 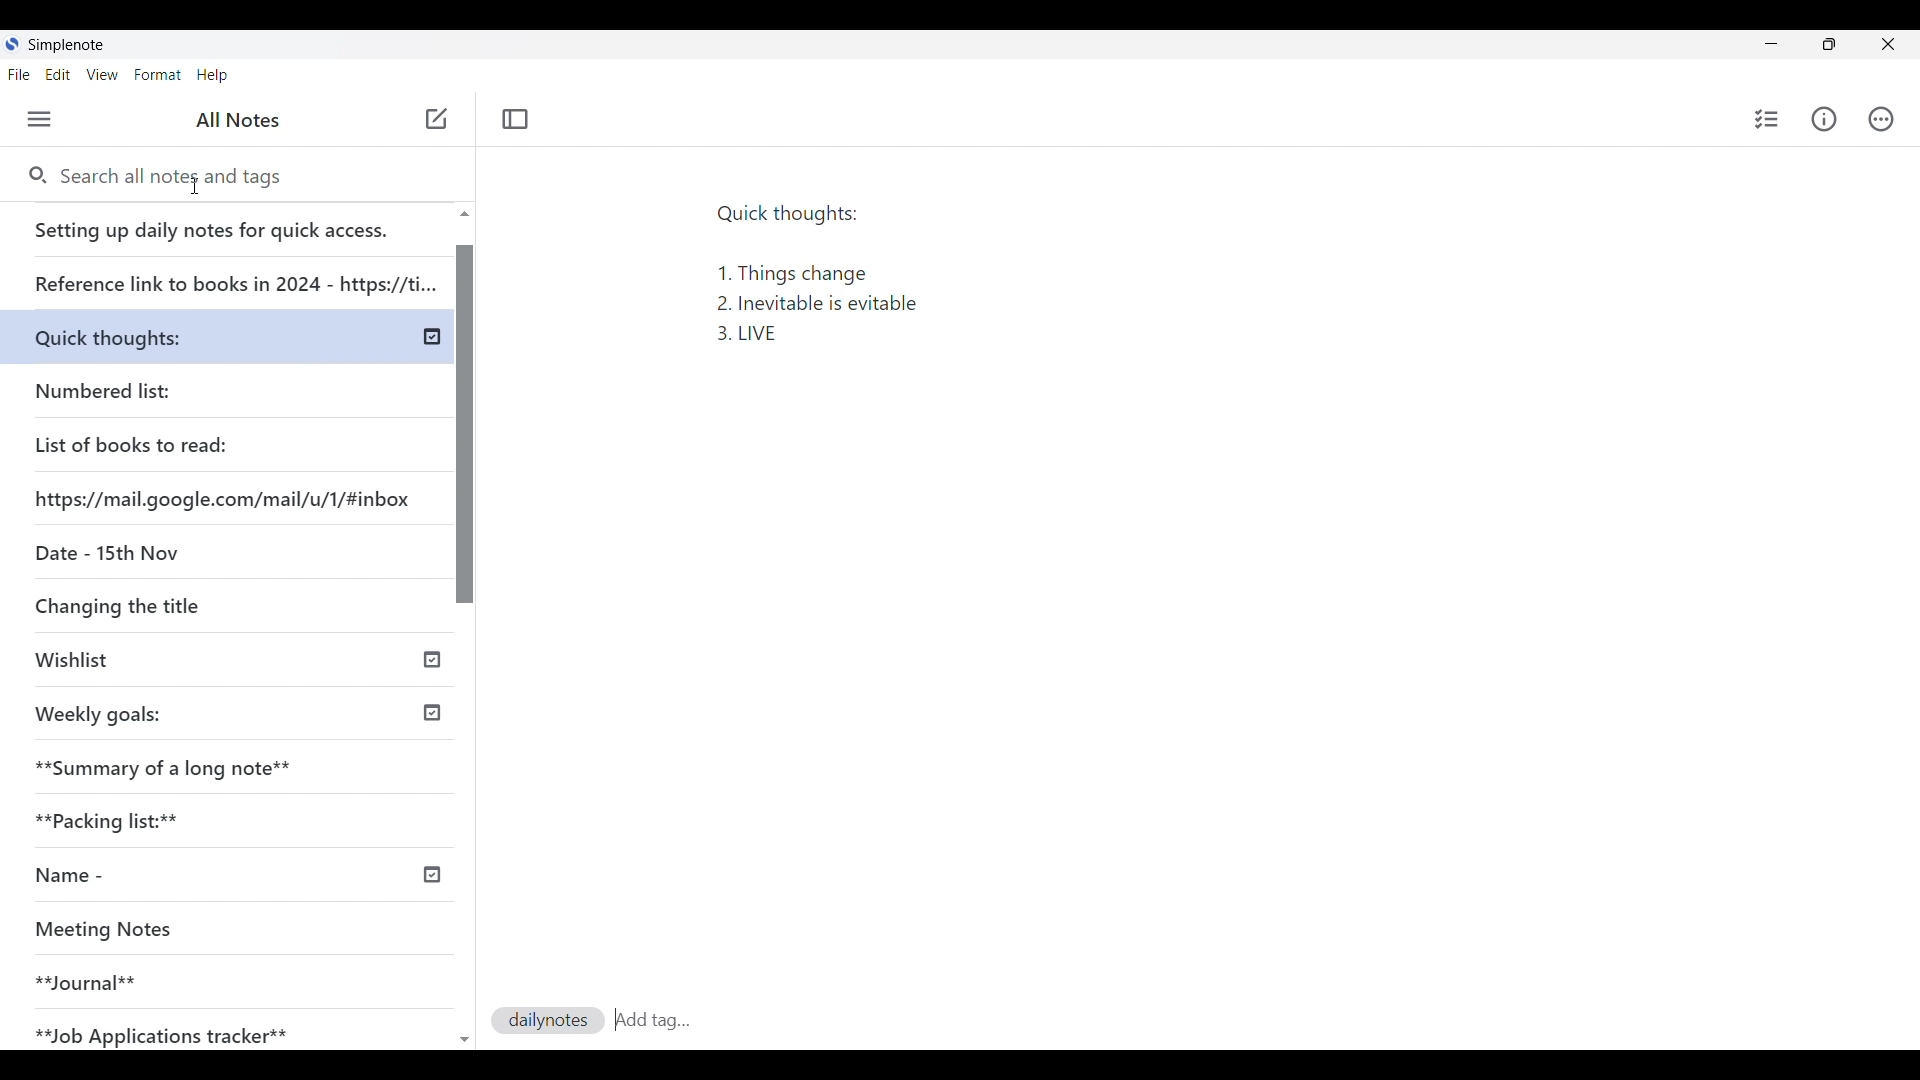 What do you see at coordinates (143, 876) in the screenshot?
I see `Name` at bounding box center [143, 876].